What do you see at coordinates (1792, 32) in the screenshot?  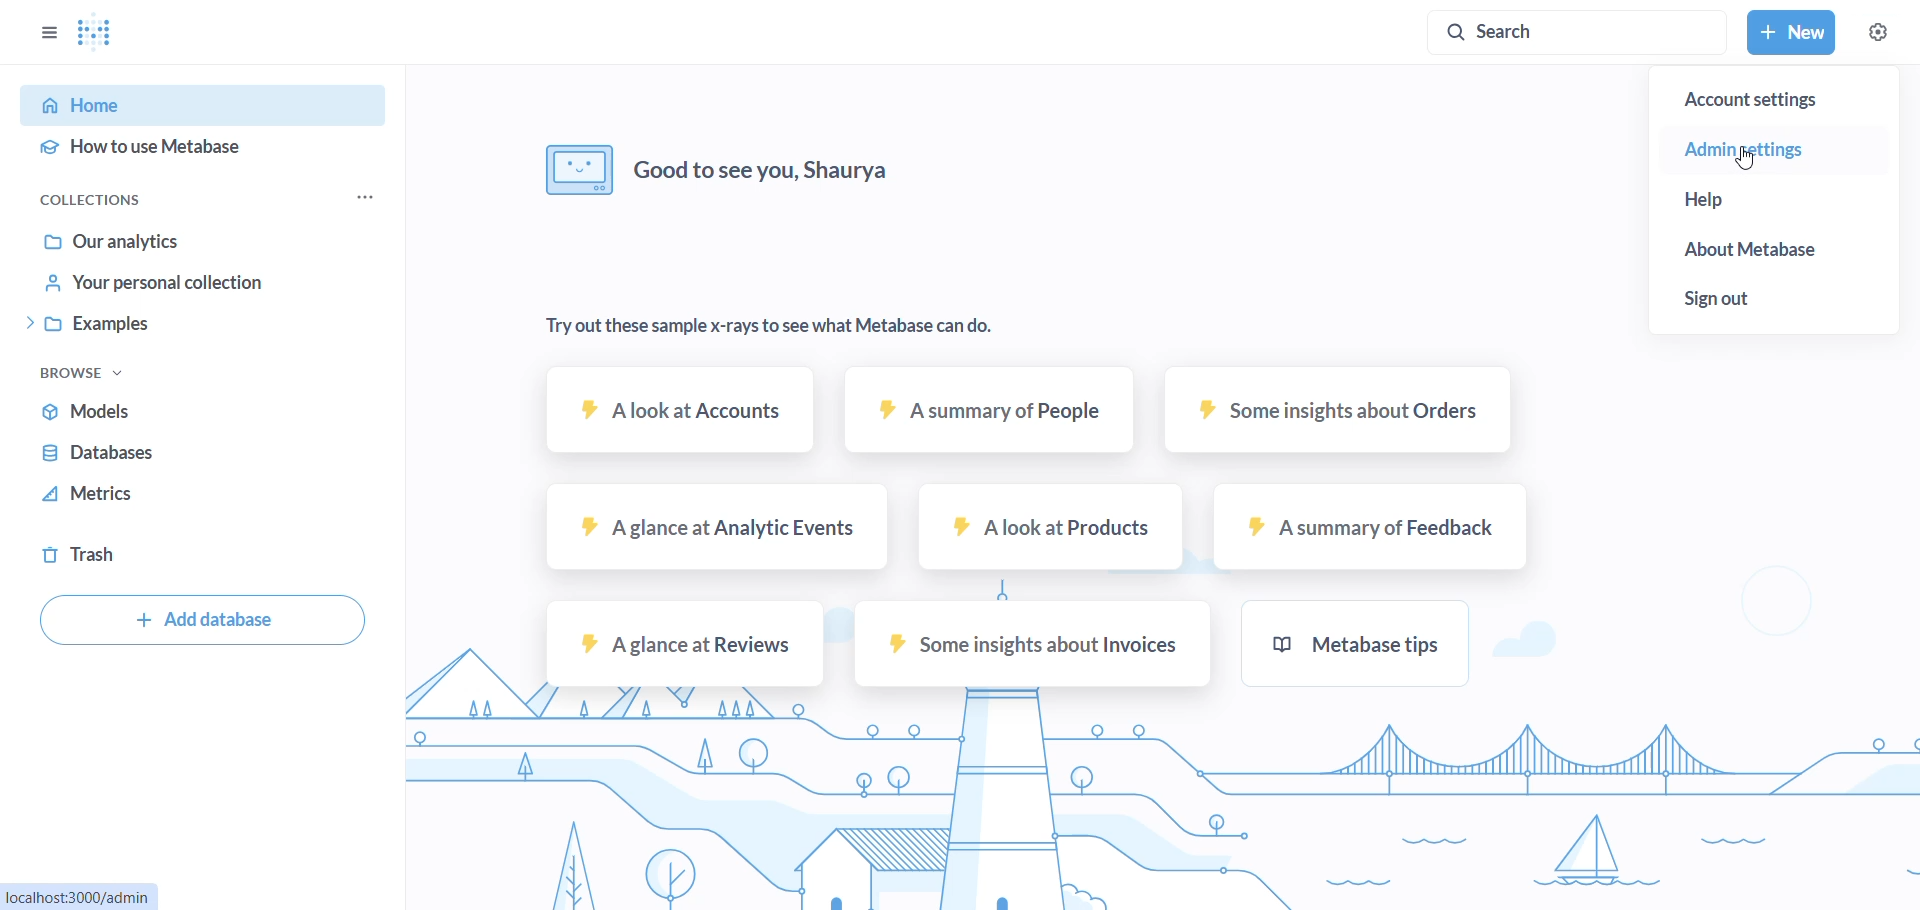 I see `new button` at bounding box center [1792, 32].